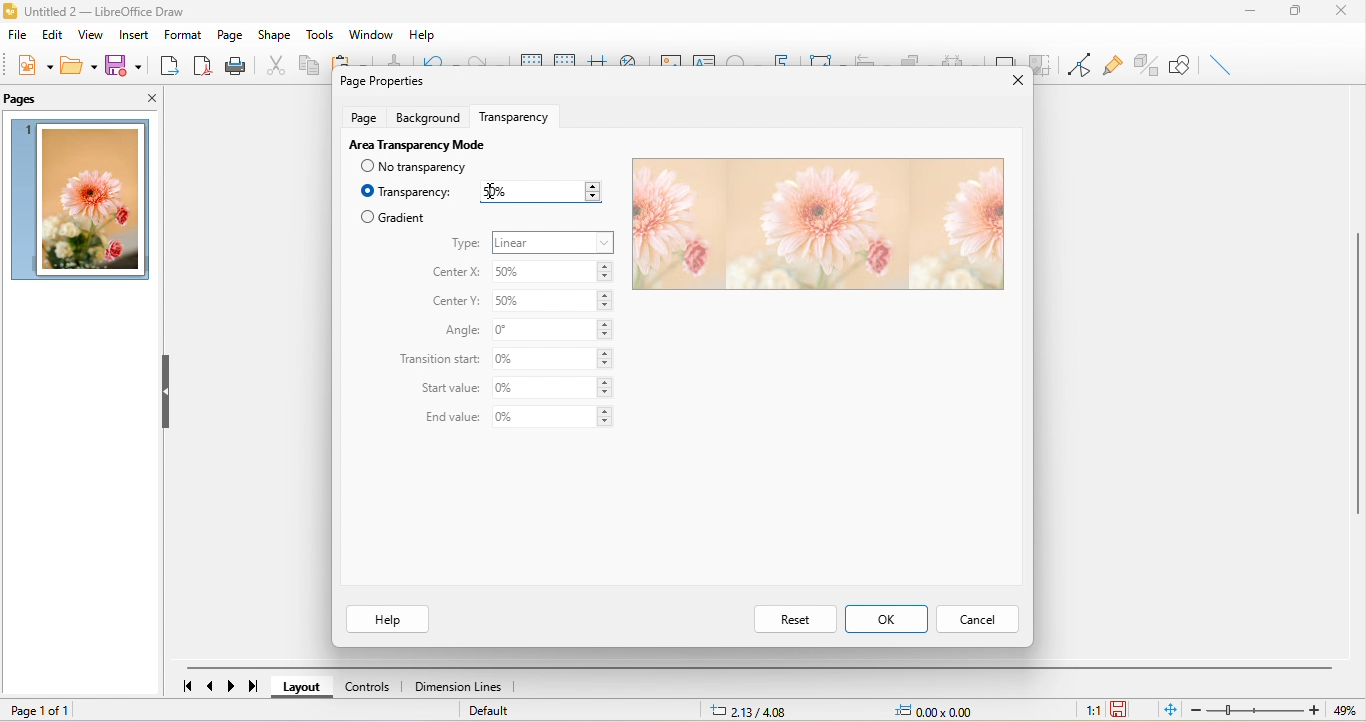 This screenshot has width=1366, height=722. What do you see at coordinates (554, 330) in the screenshot?
I see `0%` at bounding box center [554, 330].